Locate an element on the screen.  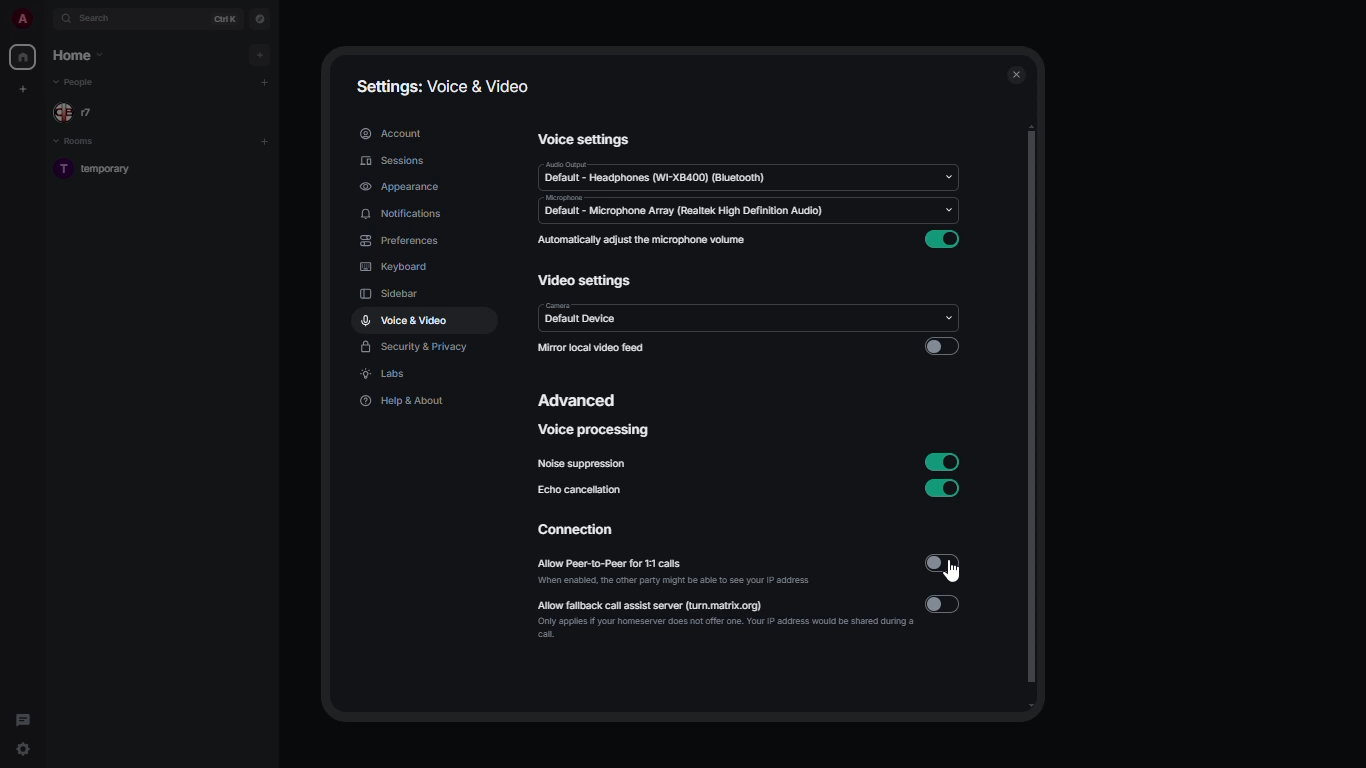
cursor is located at coordinates (953, 573).